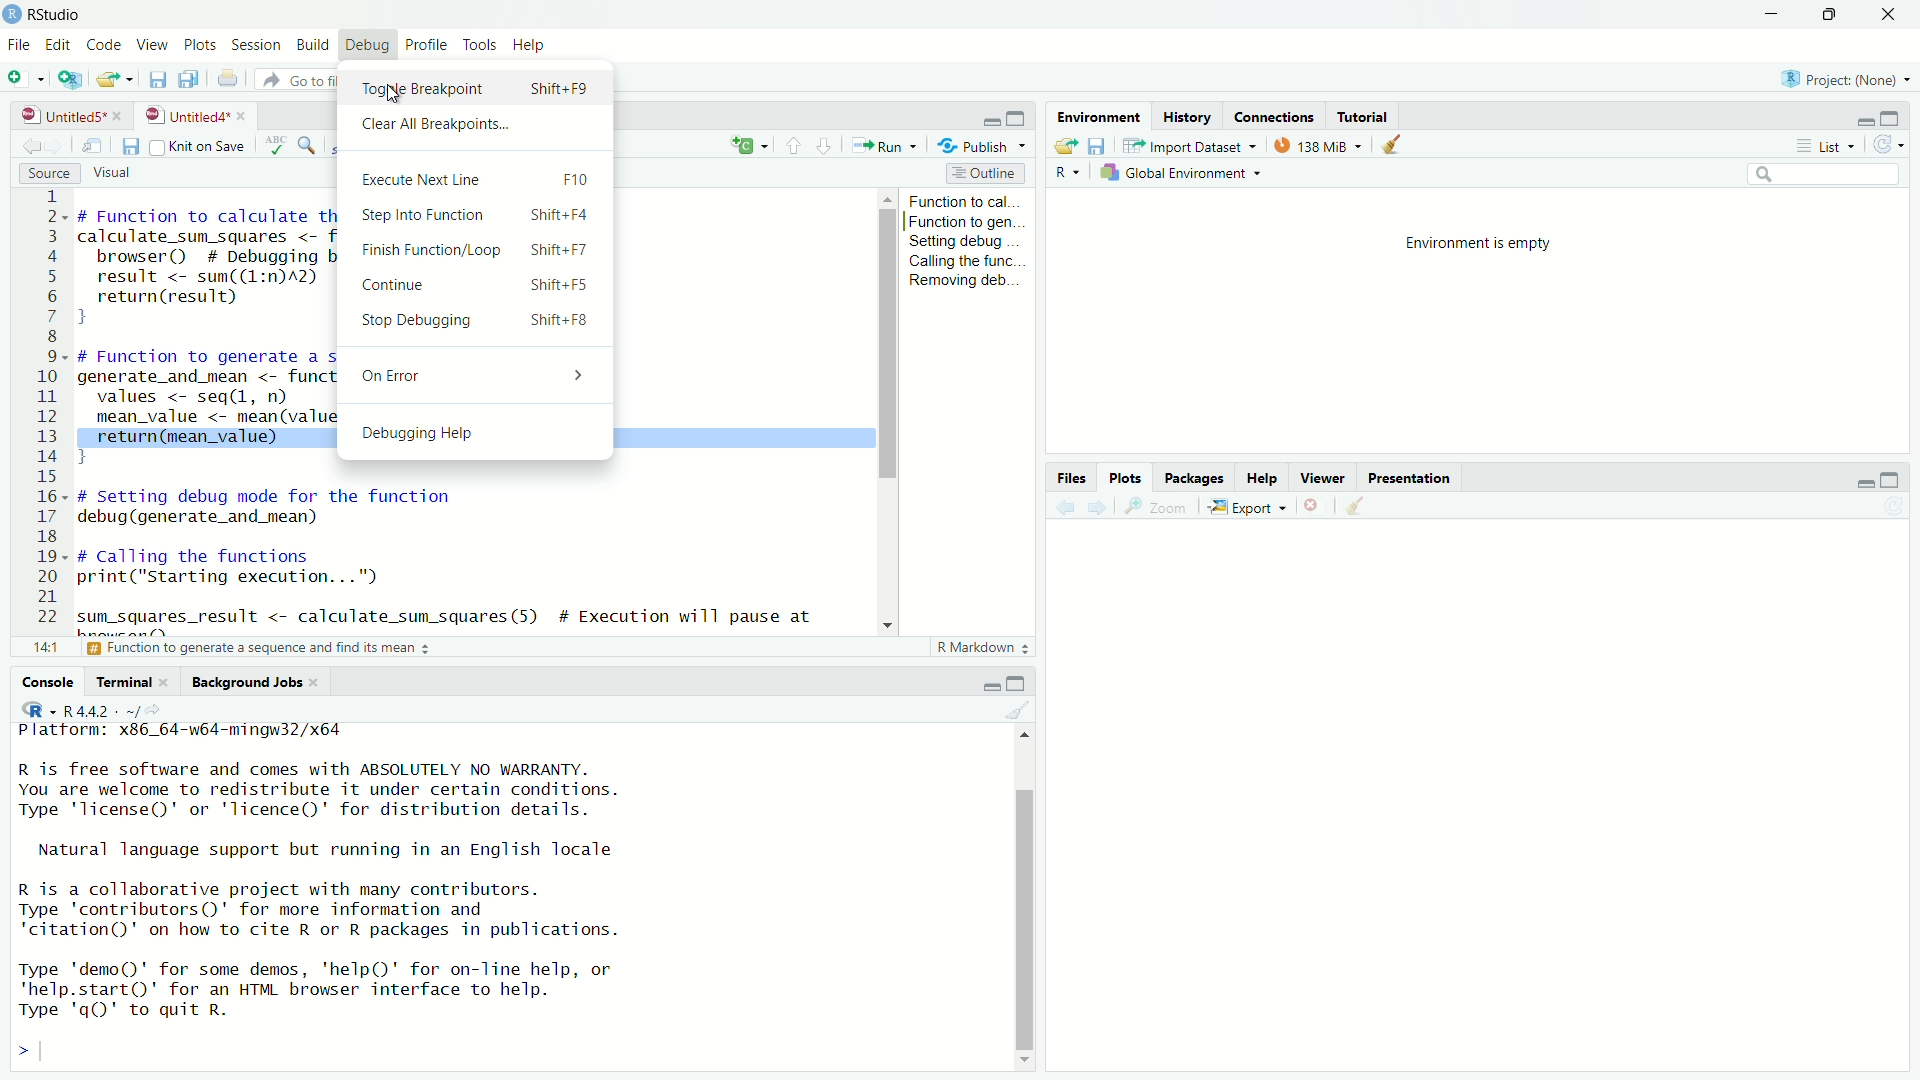 The height and width of the screenshot is (1080, 1920). I want to click on clear all plots, so click(1358, 506).